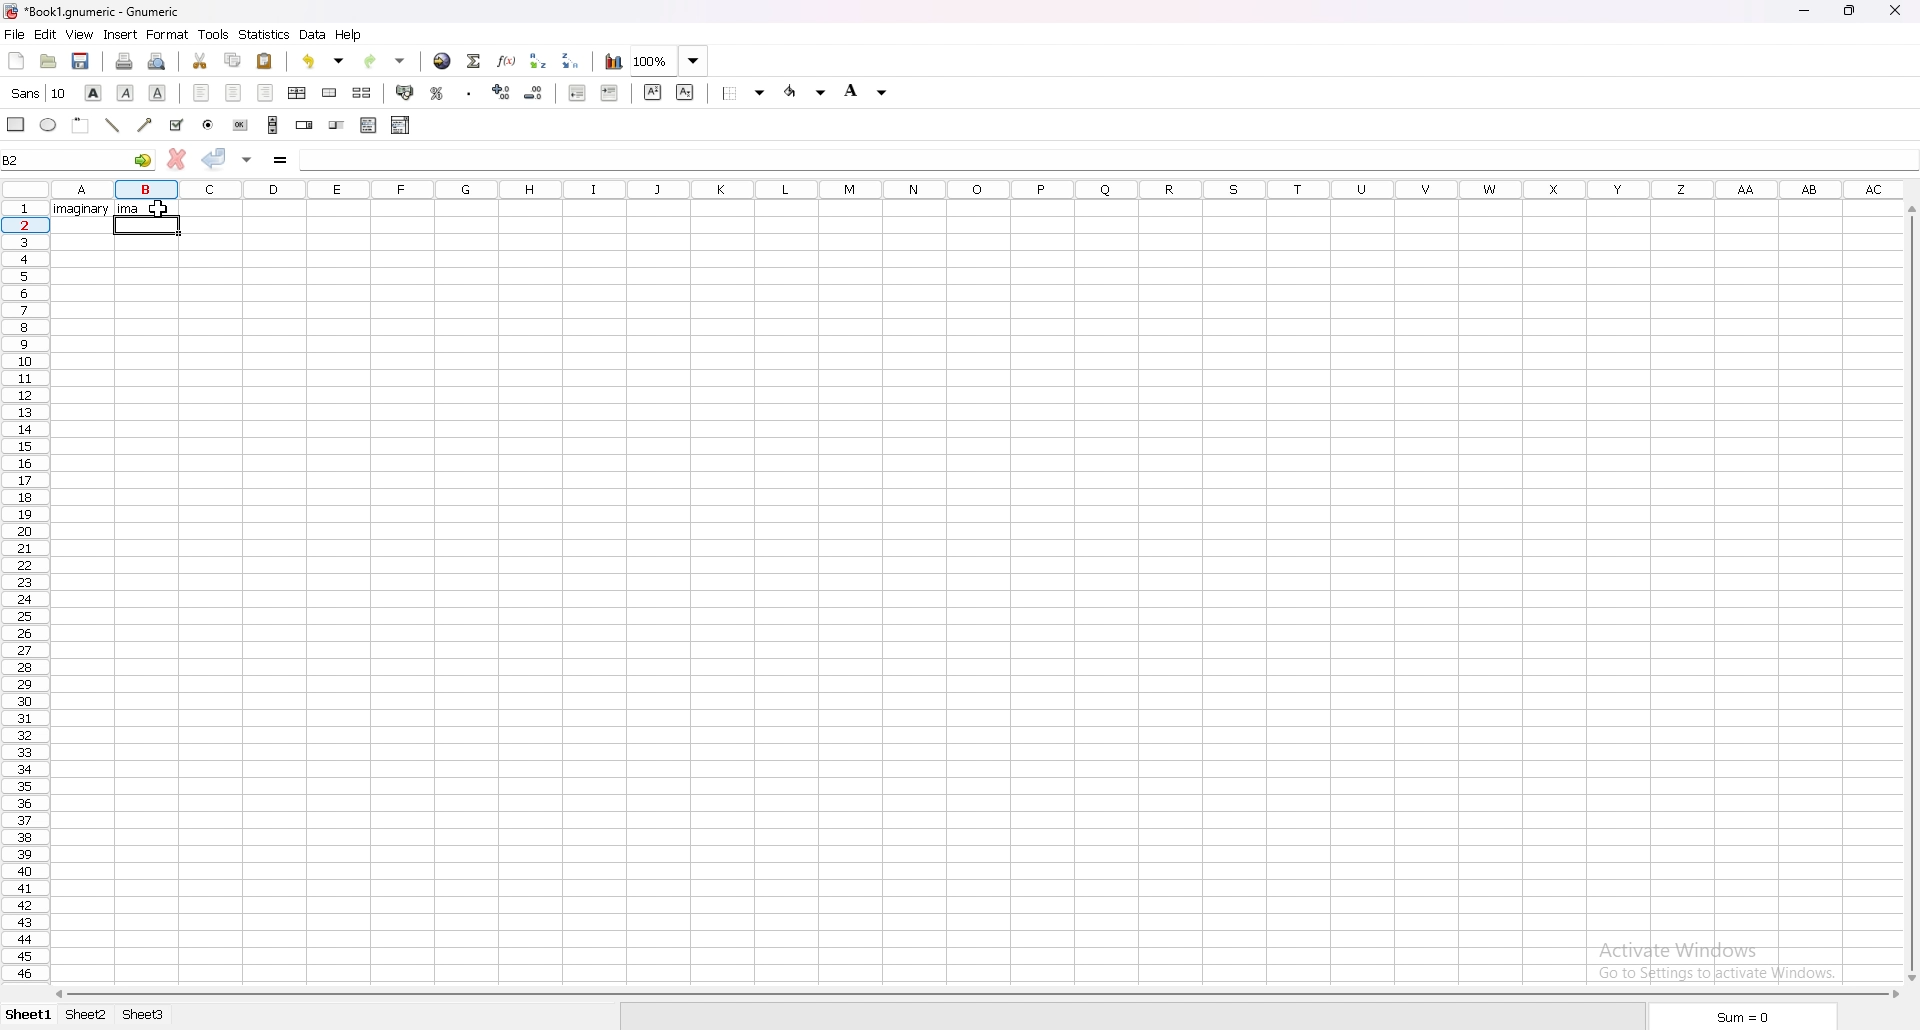 Image resolution: width=1920 pixels, height=1030 pixels. I want to click on copy, so click(233, 59).